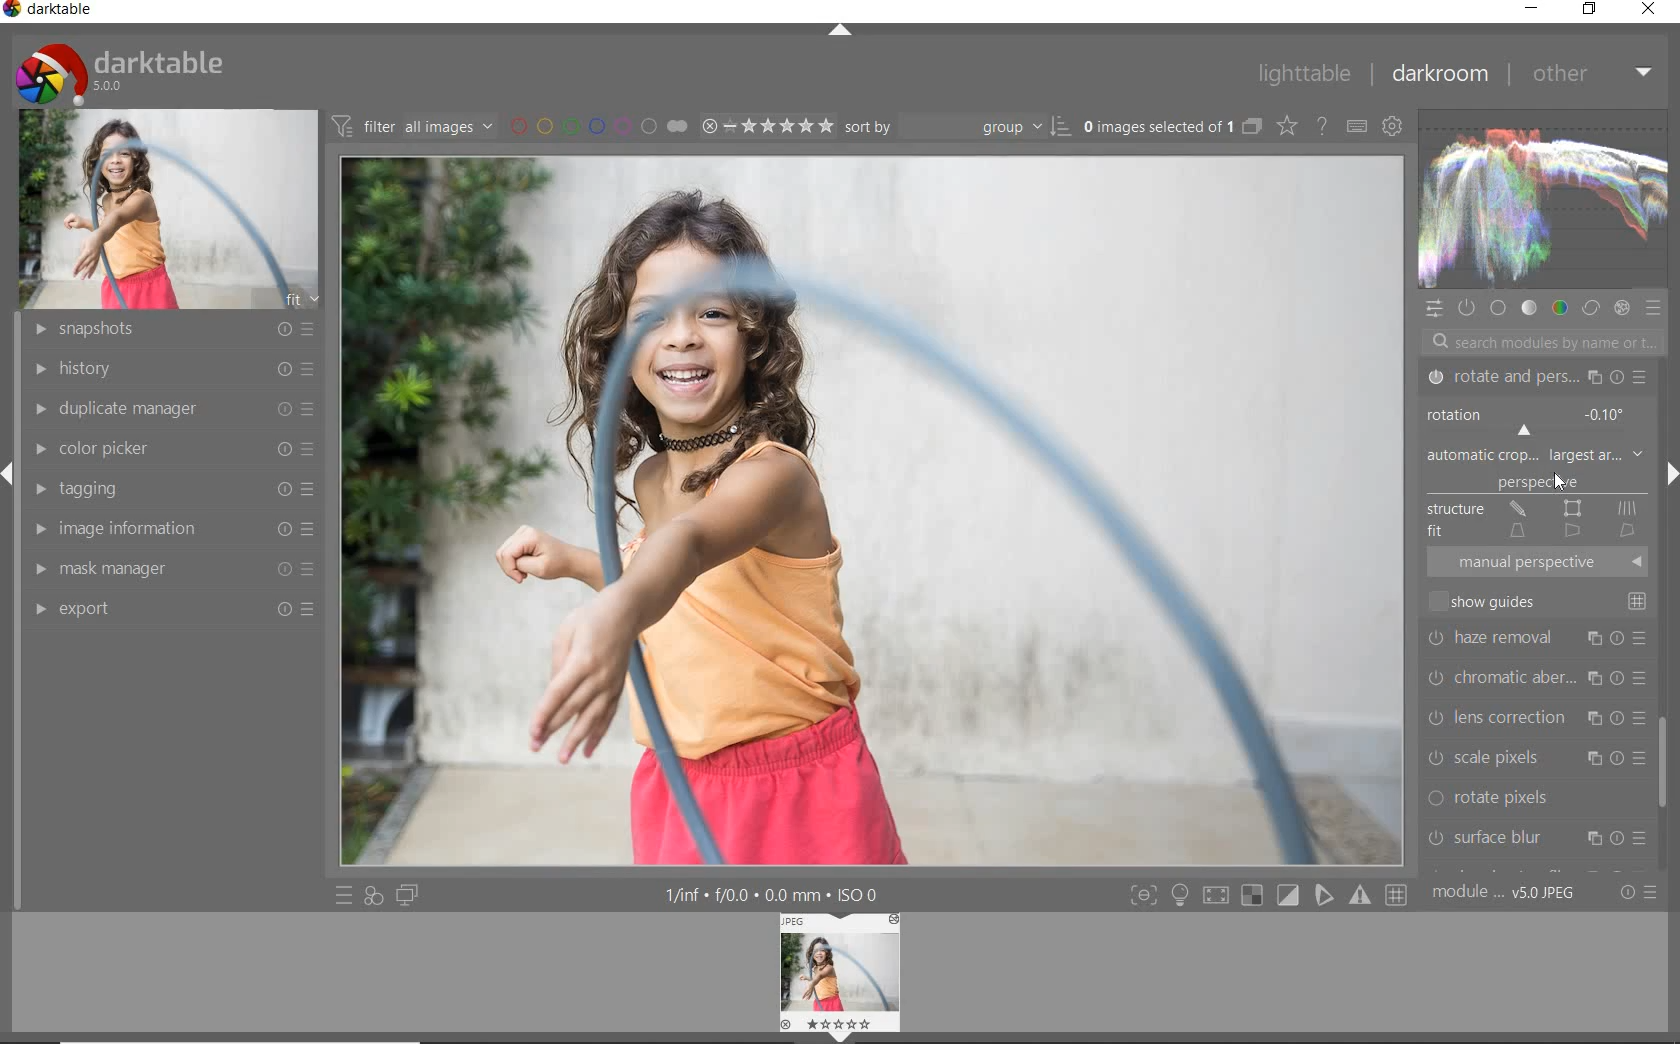 Image resolution: width=1680 pixels, height=1044 pixels. What do you see at coordinates (1538, 637) in the screenshot?
I see `haze removal` at bounding box center [1538, 637].